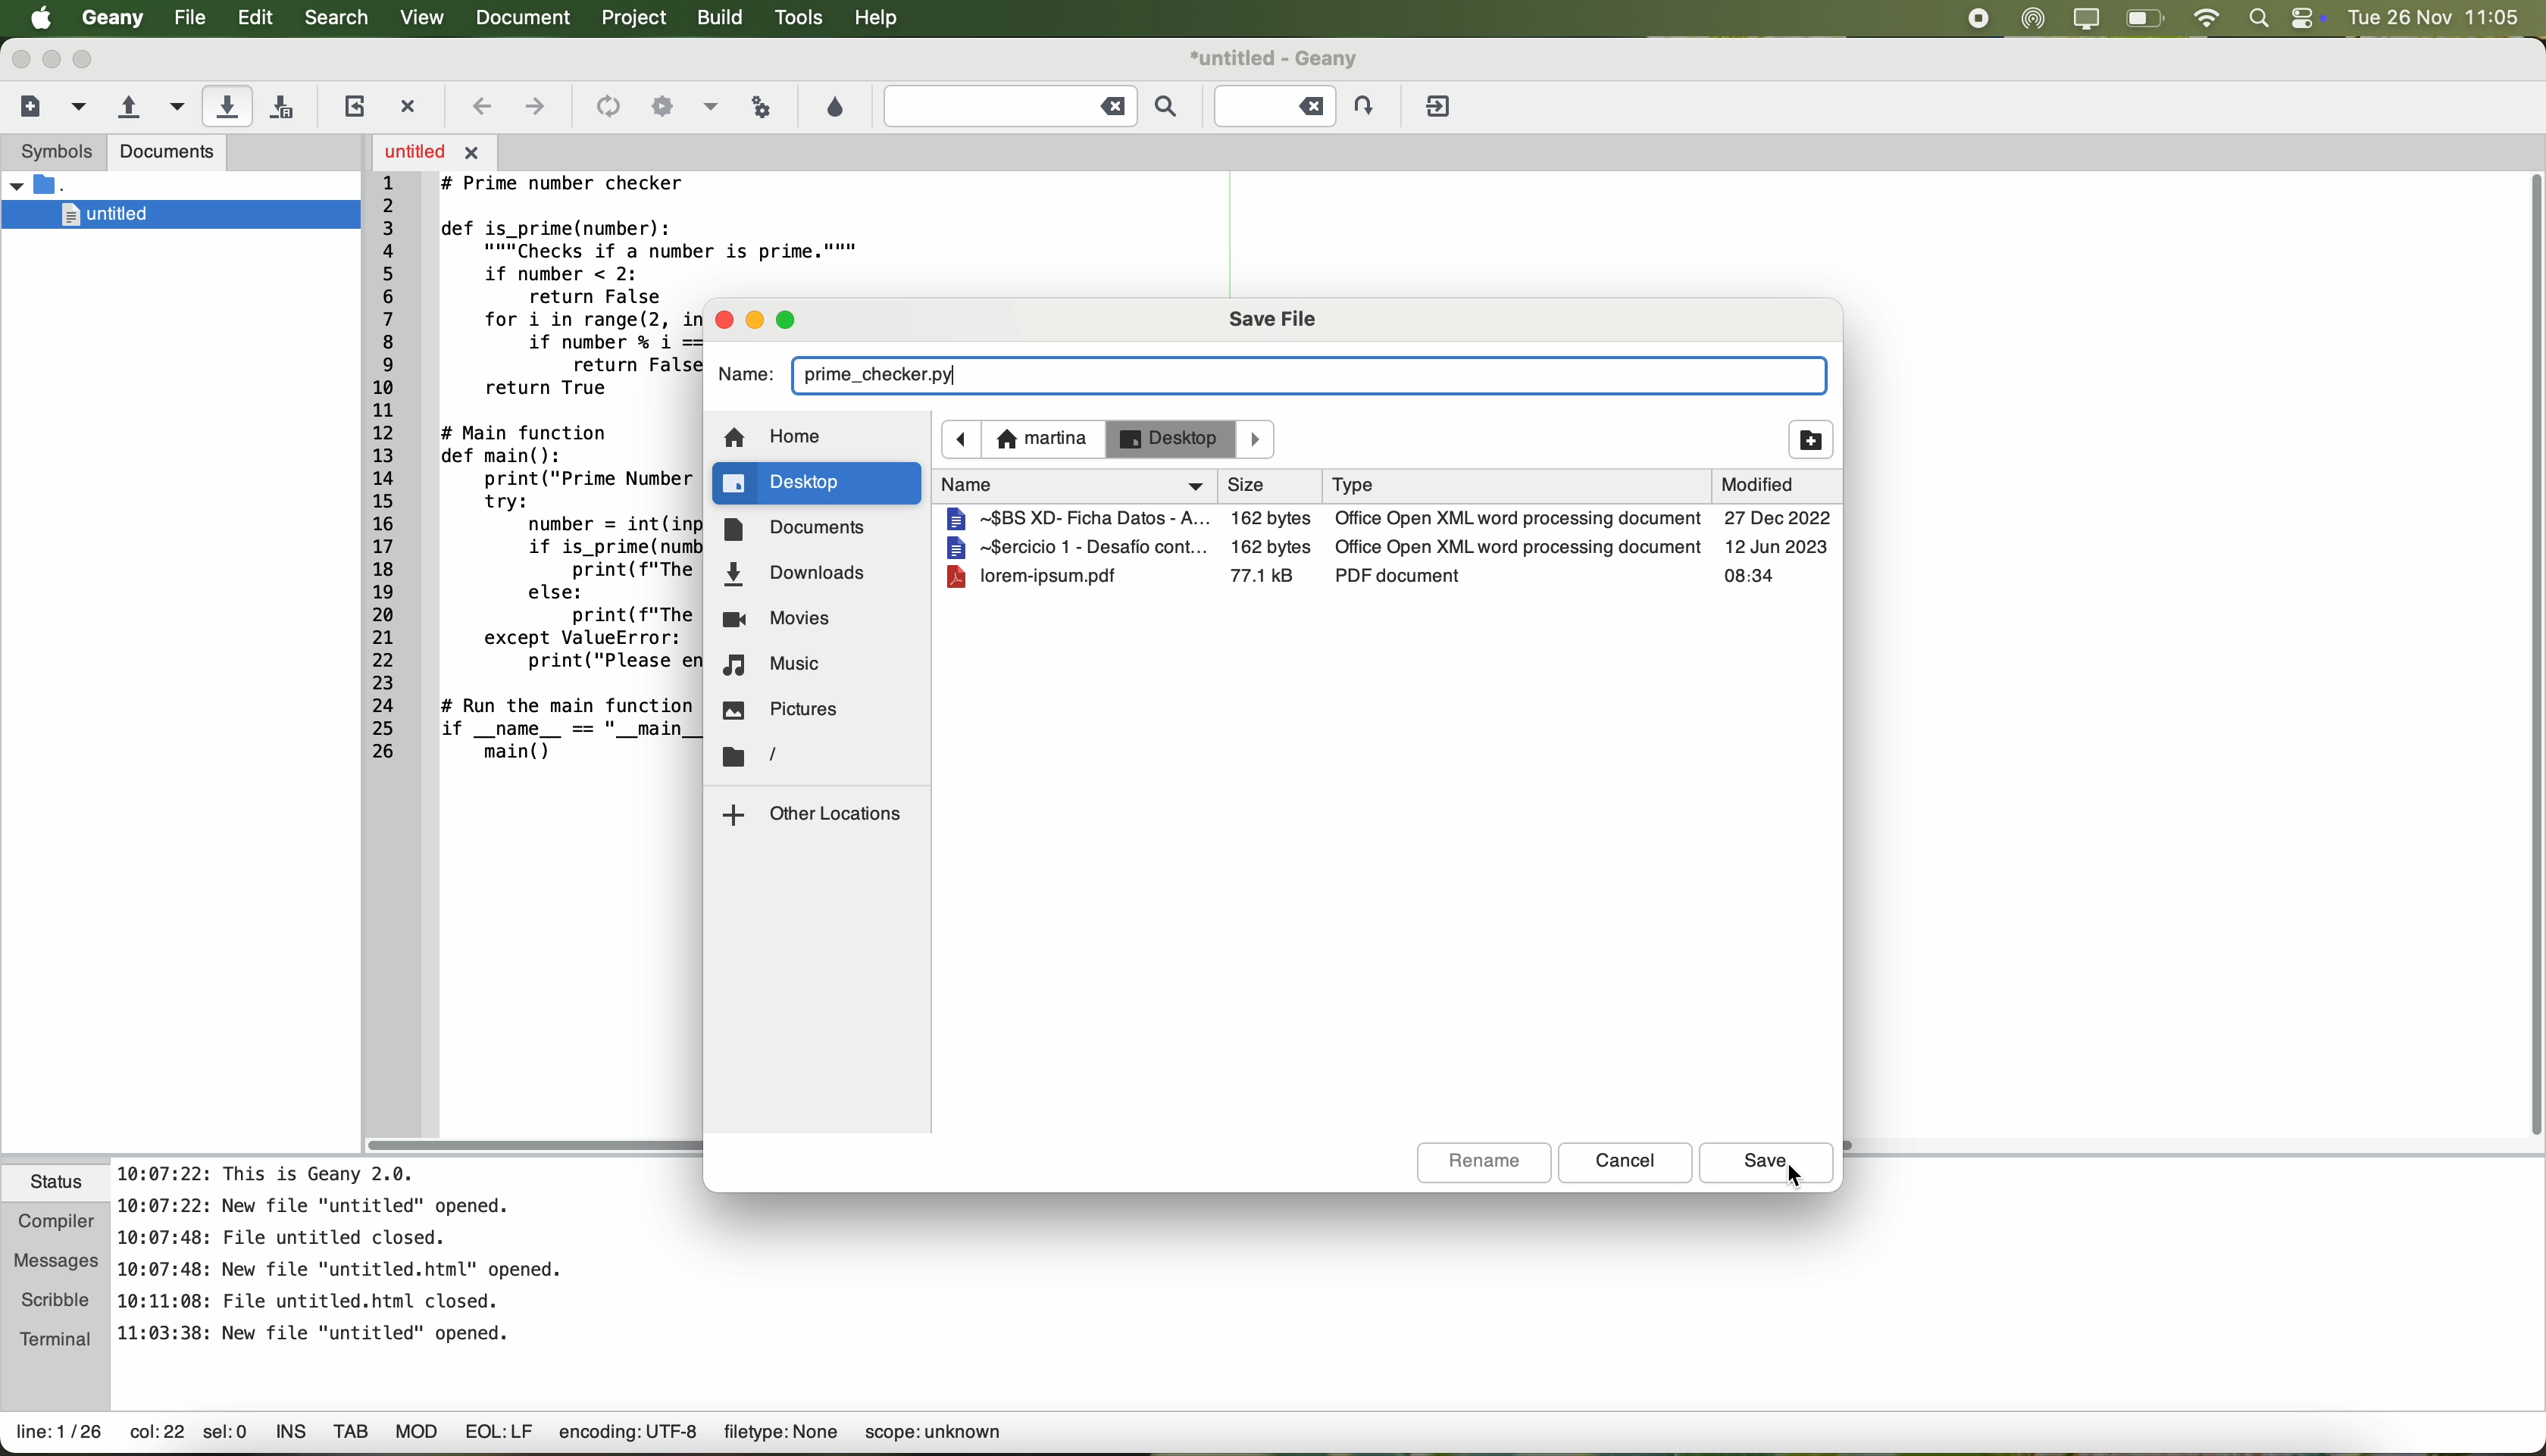 The image size is (2546, 1456). Describe the element at coordinates (52, 58) in the screenshot. I see `minimize Geany` at that location.